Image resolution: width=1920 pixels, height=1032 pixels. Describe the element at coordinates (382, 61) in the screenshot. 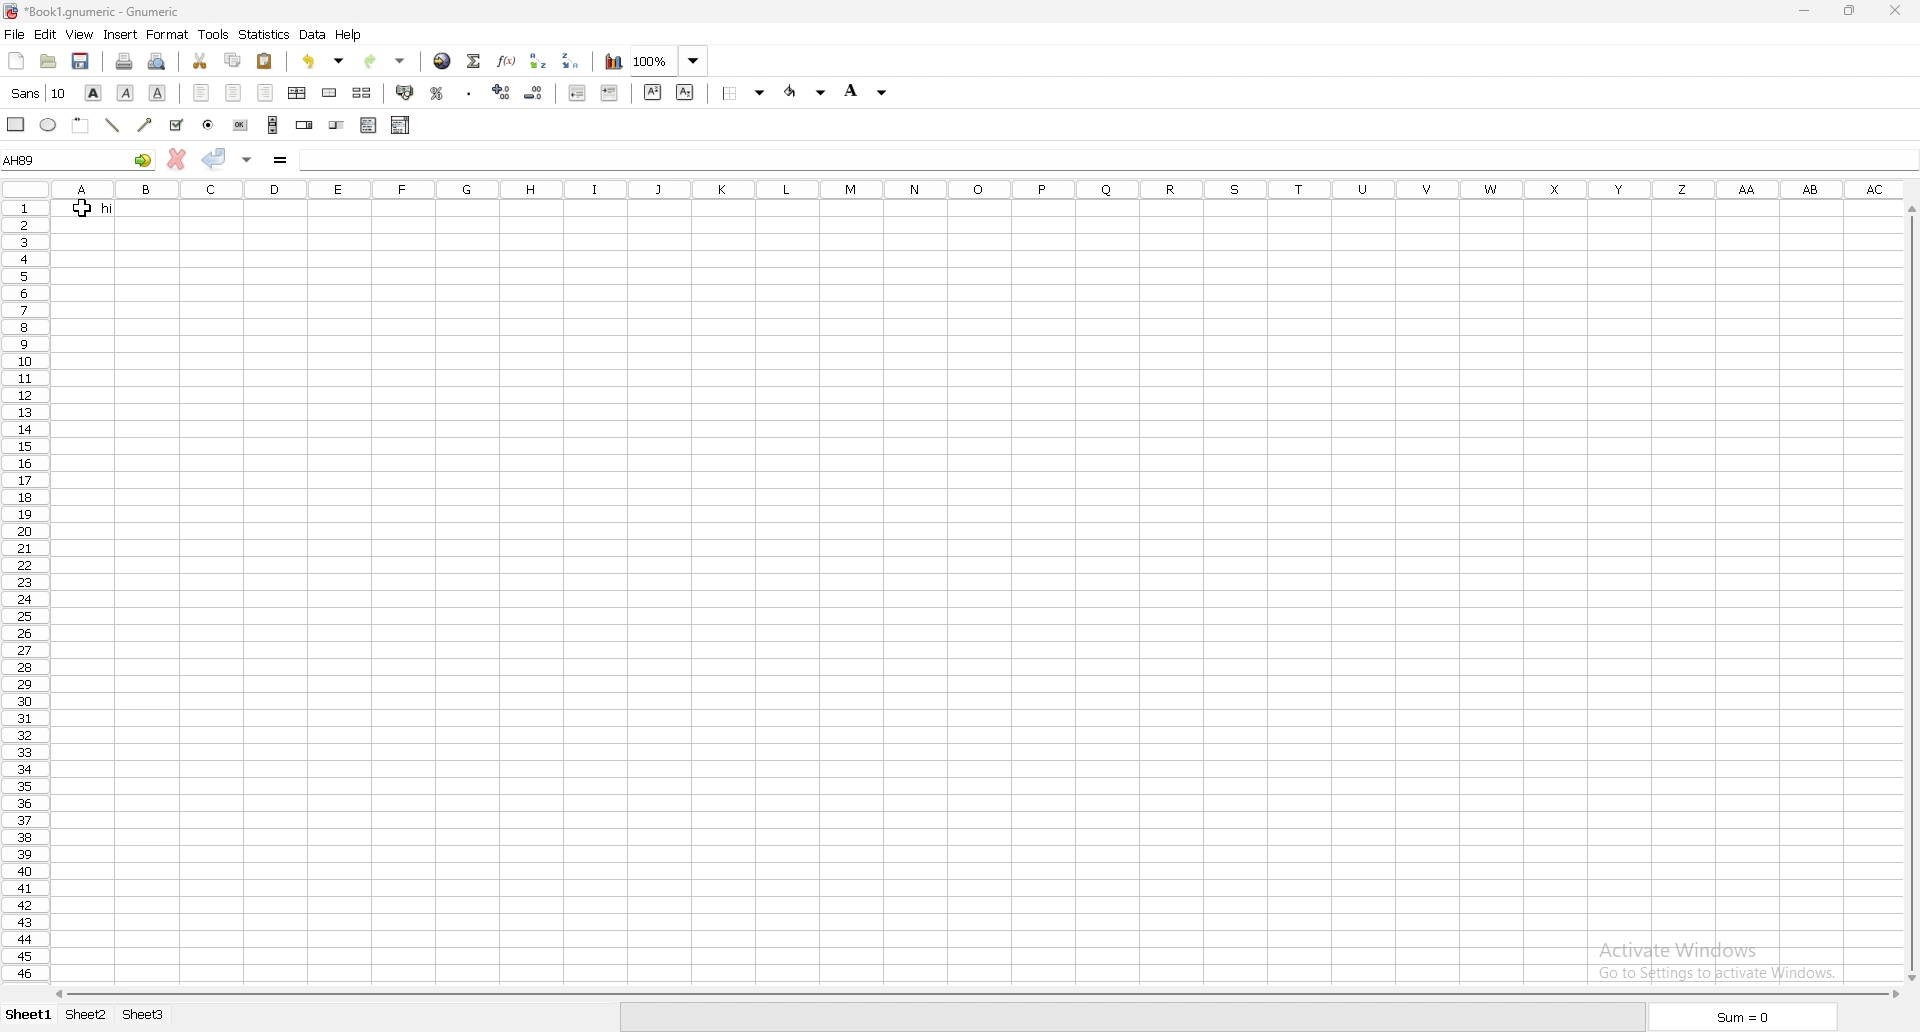

I see `redo` at that location.